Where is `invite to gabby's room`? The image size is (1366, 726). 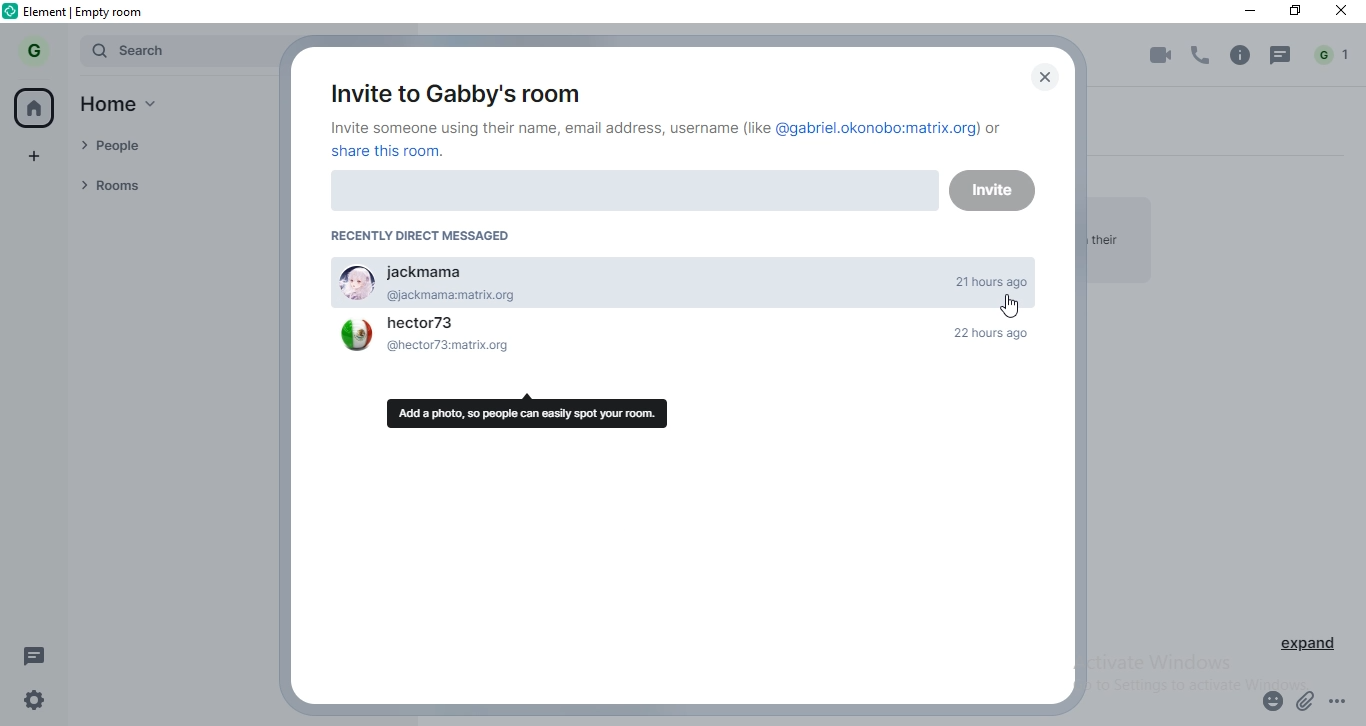 invite to gabby's room is located at coordinates (451, 90).